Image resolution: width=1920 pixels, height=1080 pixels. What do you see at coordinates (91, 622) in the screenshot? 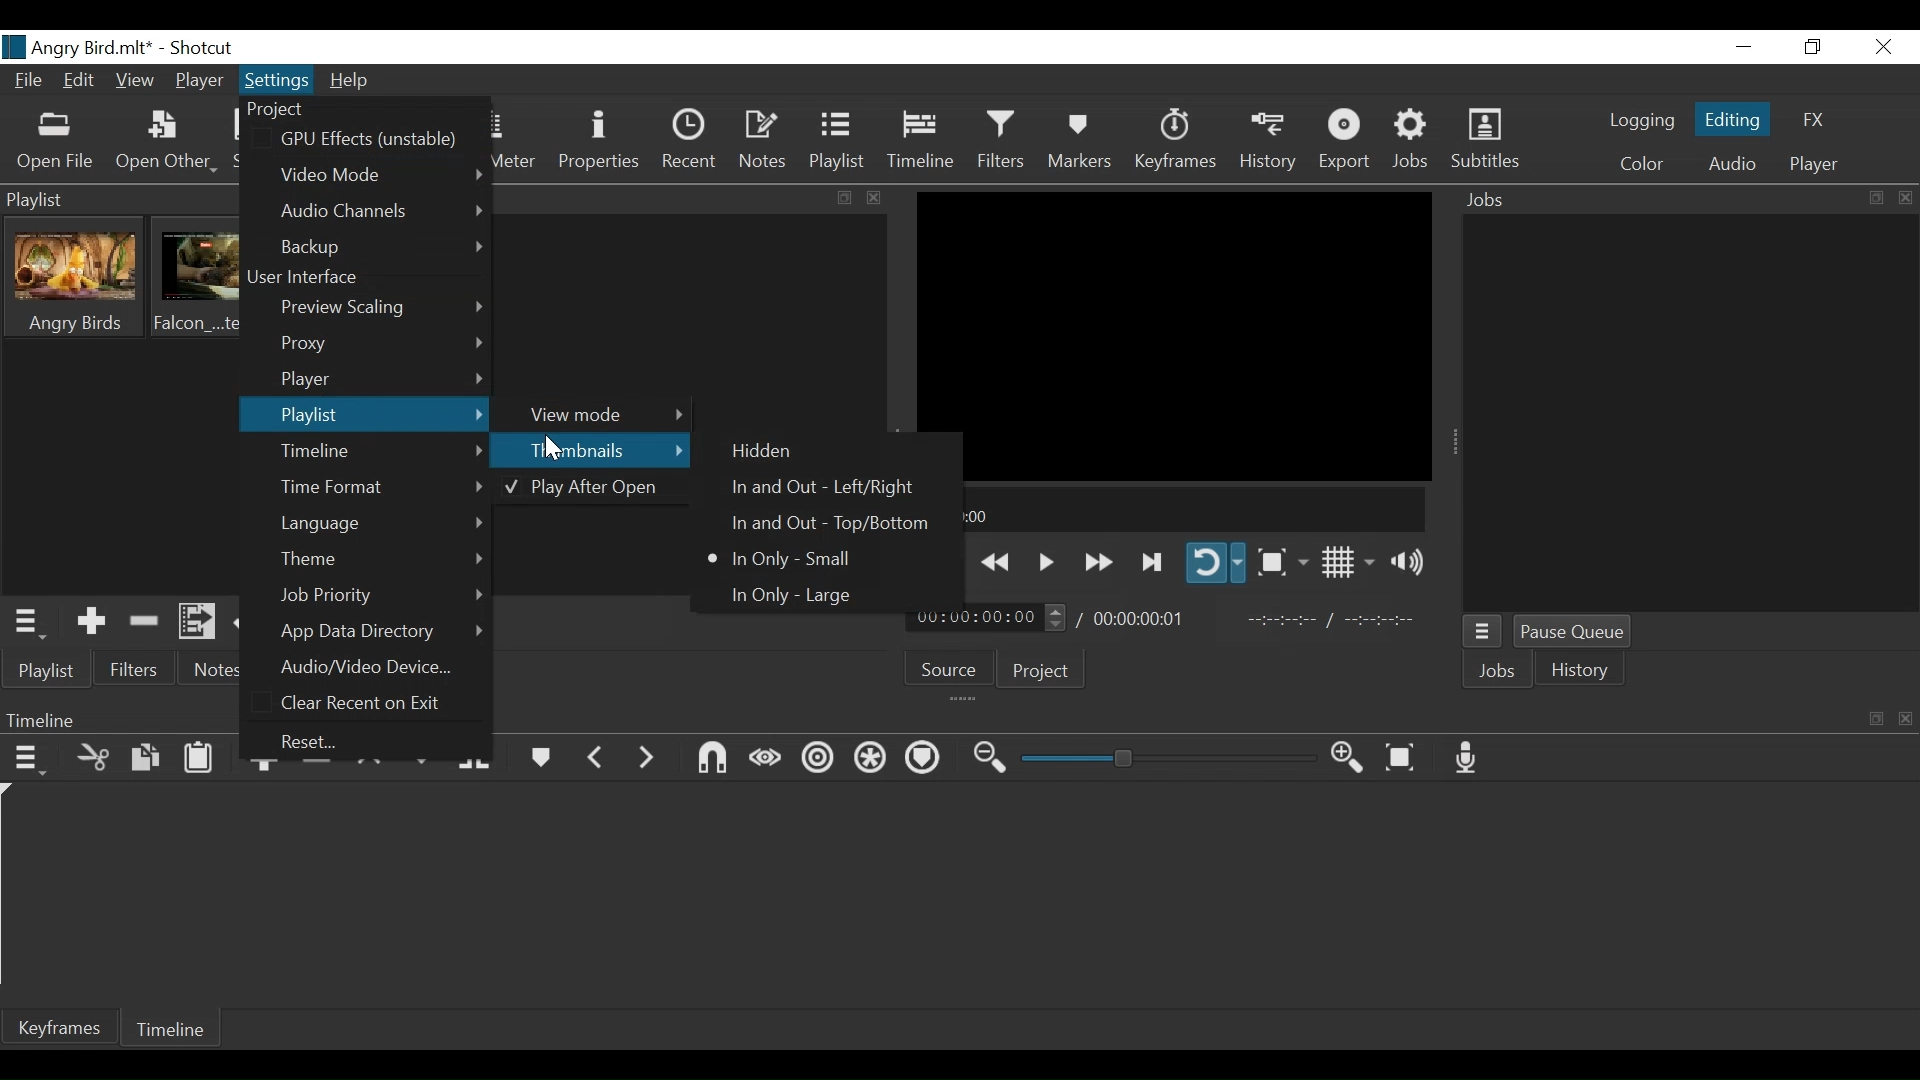
I see `Add the source to the playlist` at bounding box center [91, 622].